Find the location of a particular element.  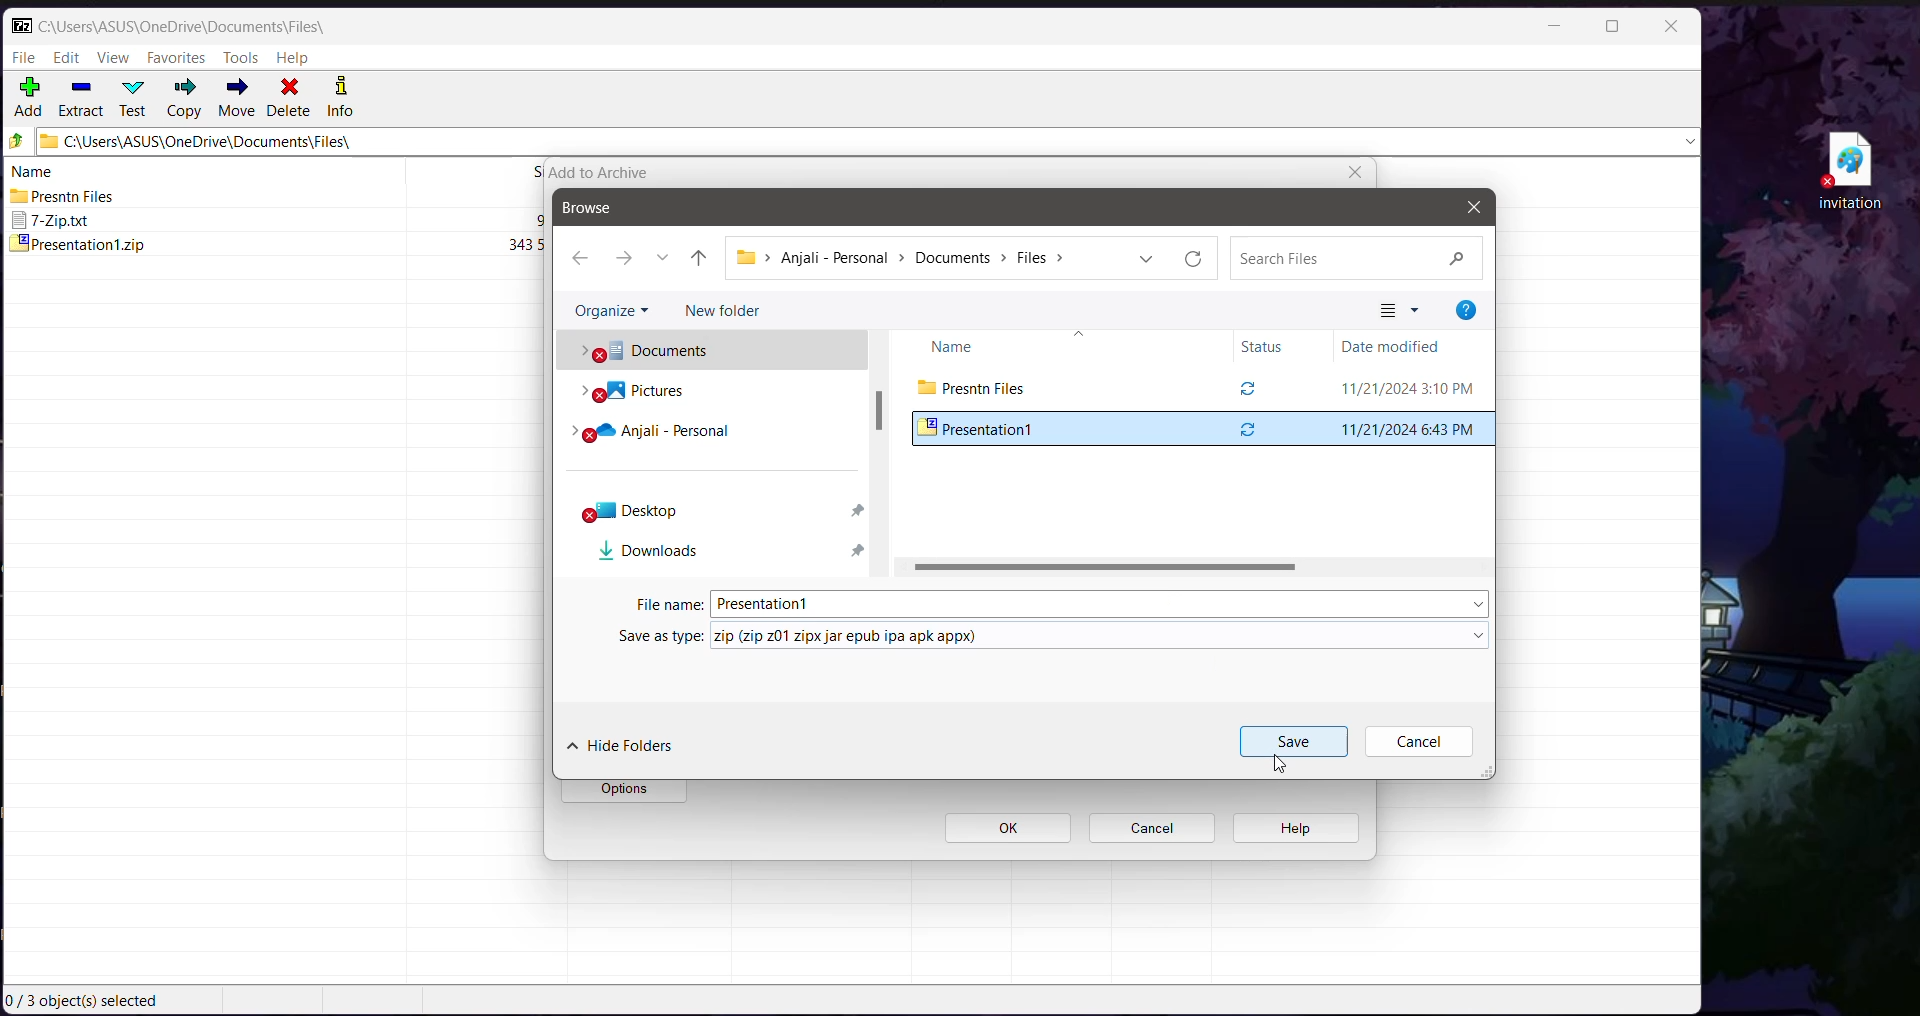

Help is located at coordinates (1467, 309).